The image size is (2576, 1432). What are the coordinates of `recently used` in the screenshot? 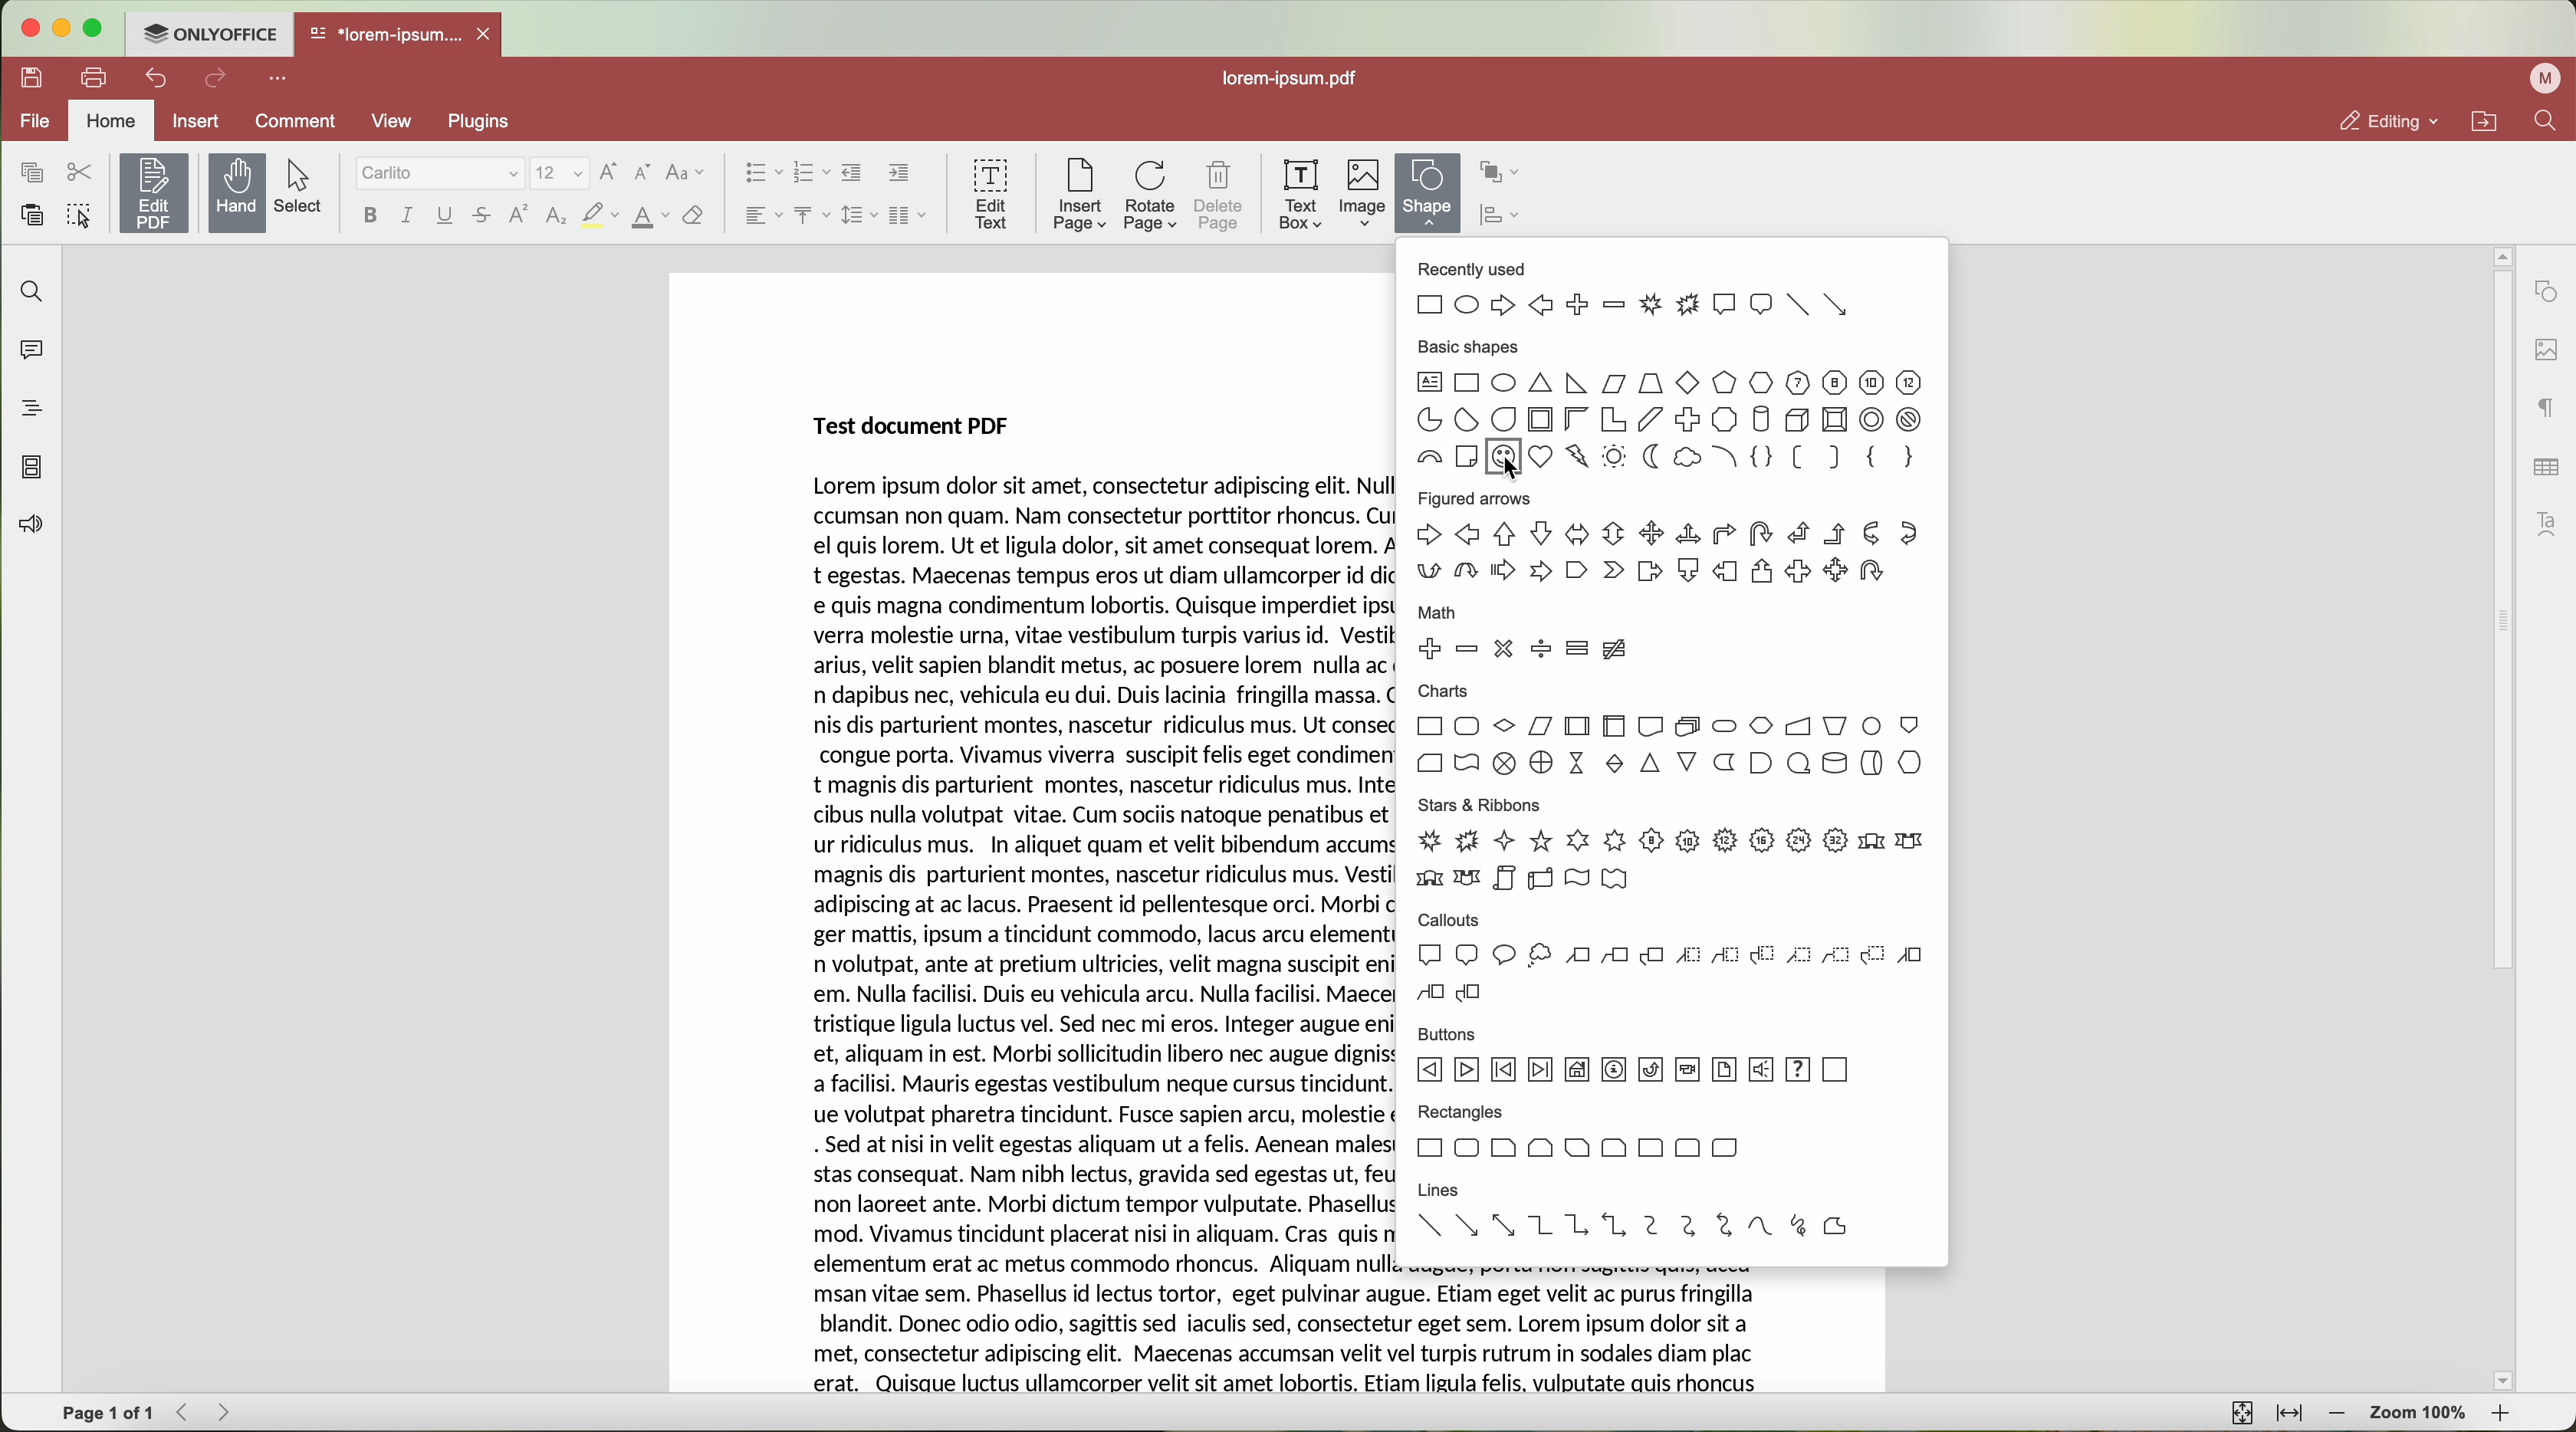 It's located at (1636, 291).